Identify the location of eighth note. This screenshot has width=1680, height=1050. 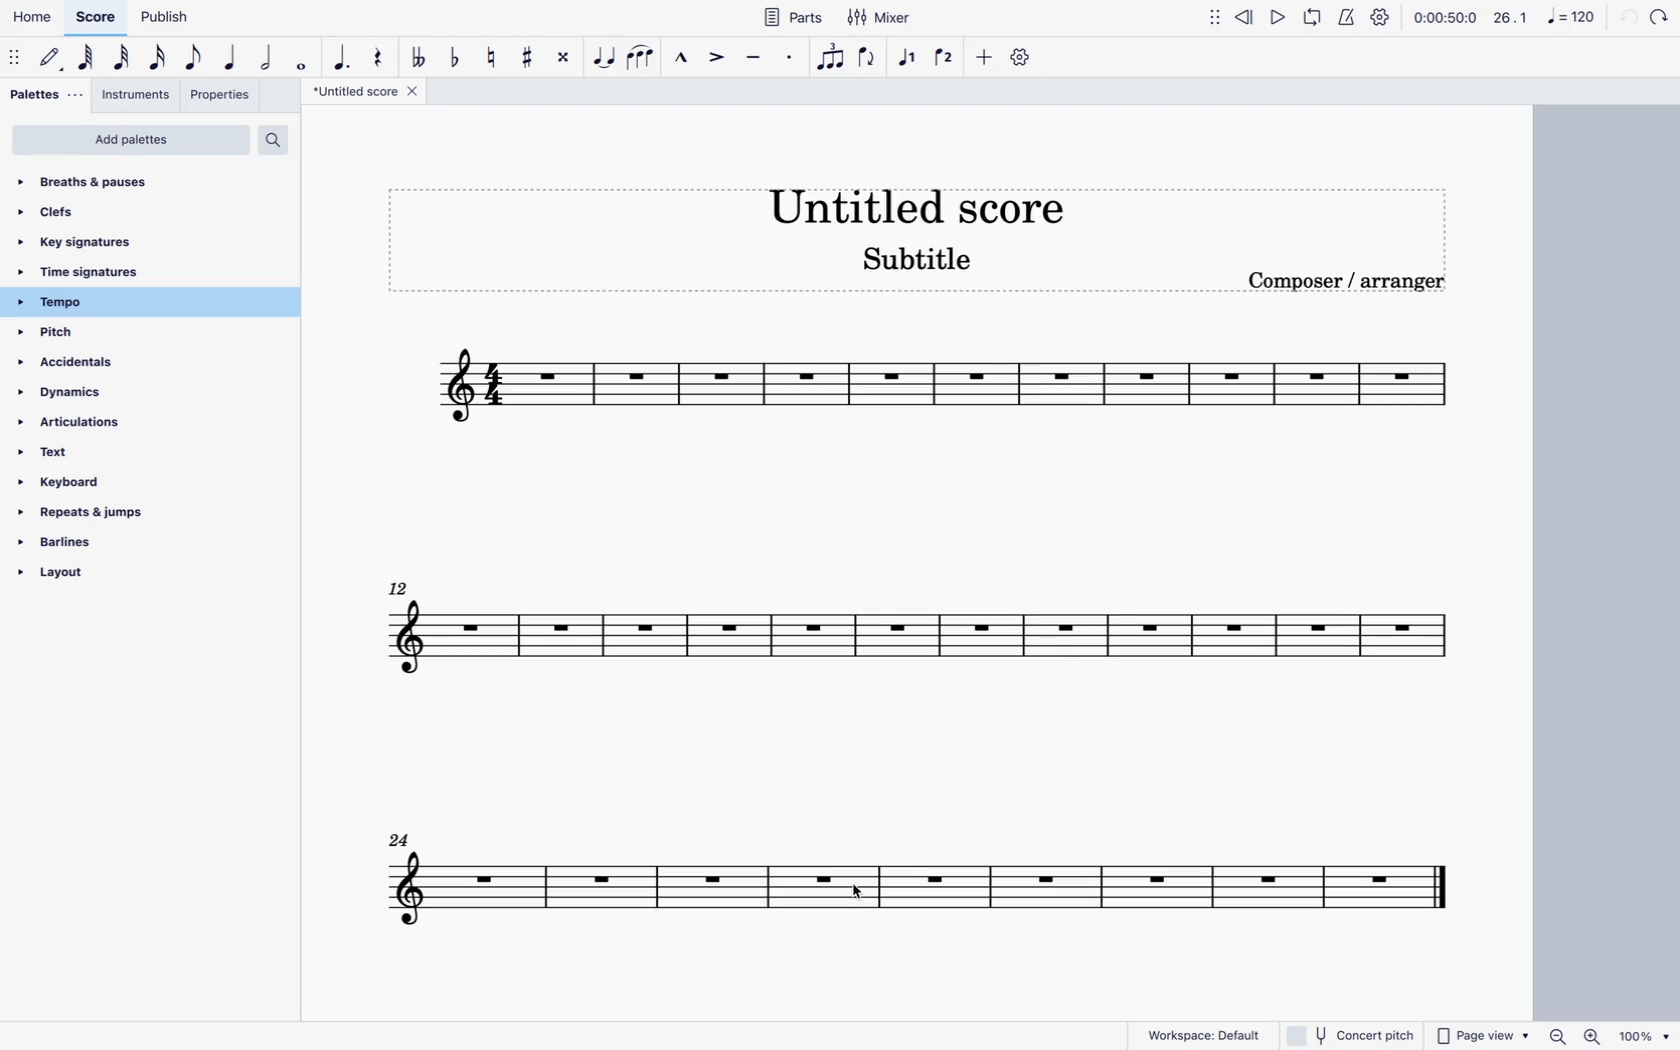
(195, 58).